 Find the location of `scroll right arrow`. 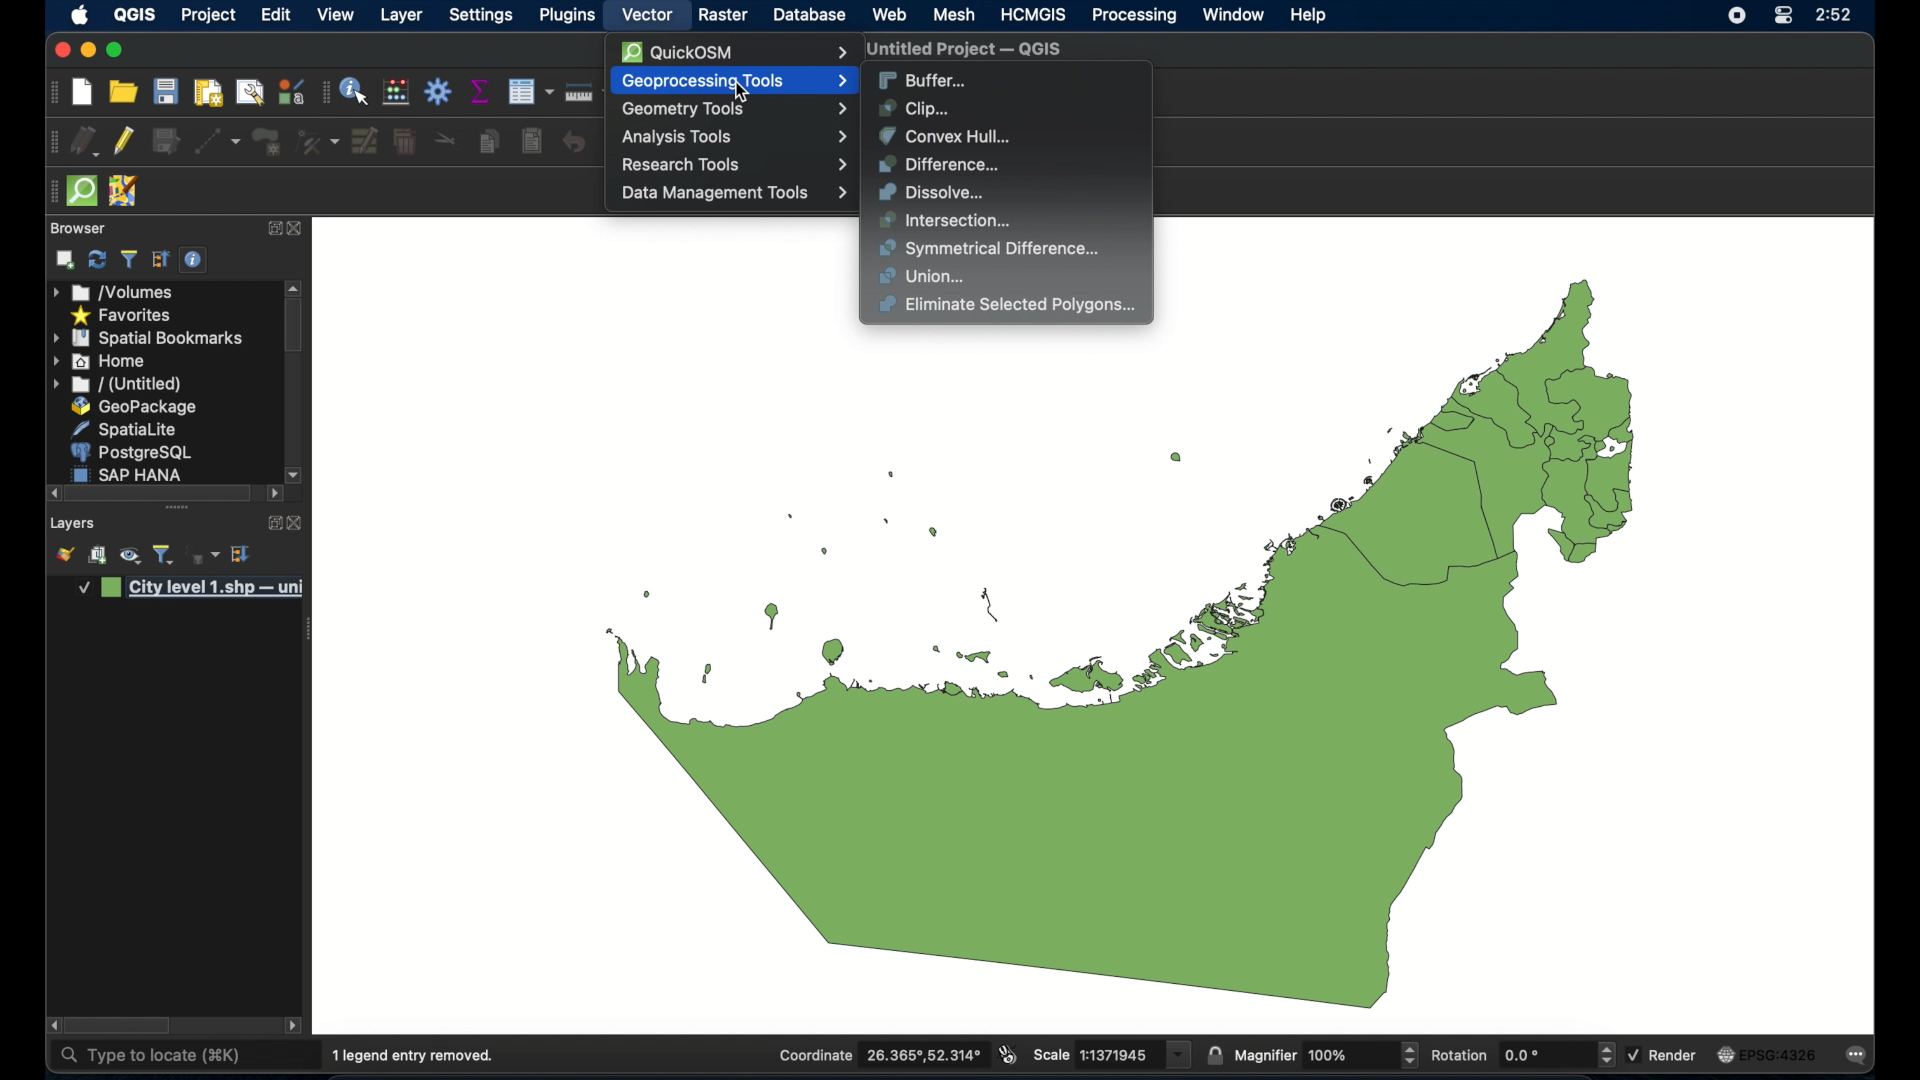

scroll right arrow is located at coordinates (51, 1026).